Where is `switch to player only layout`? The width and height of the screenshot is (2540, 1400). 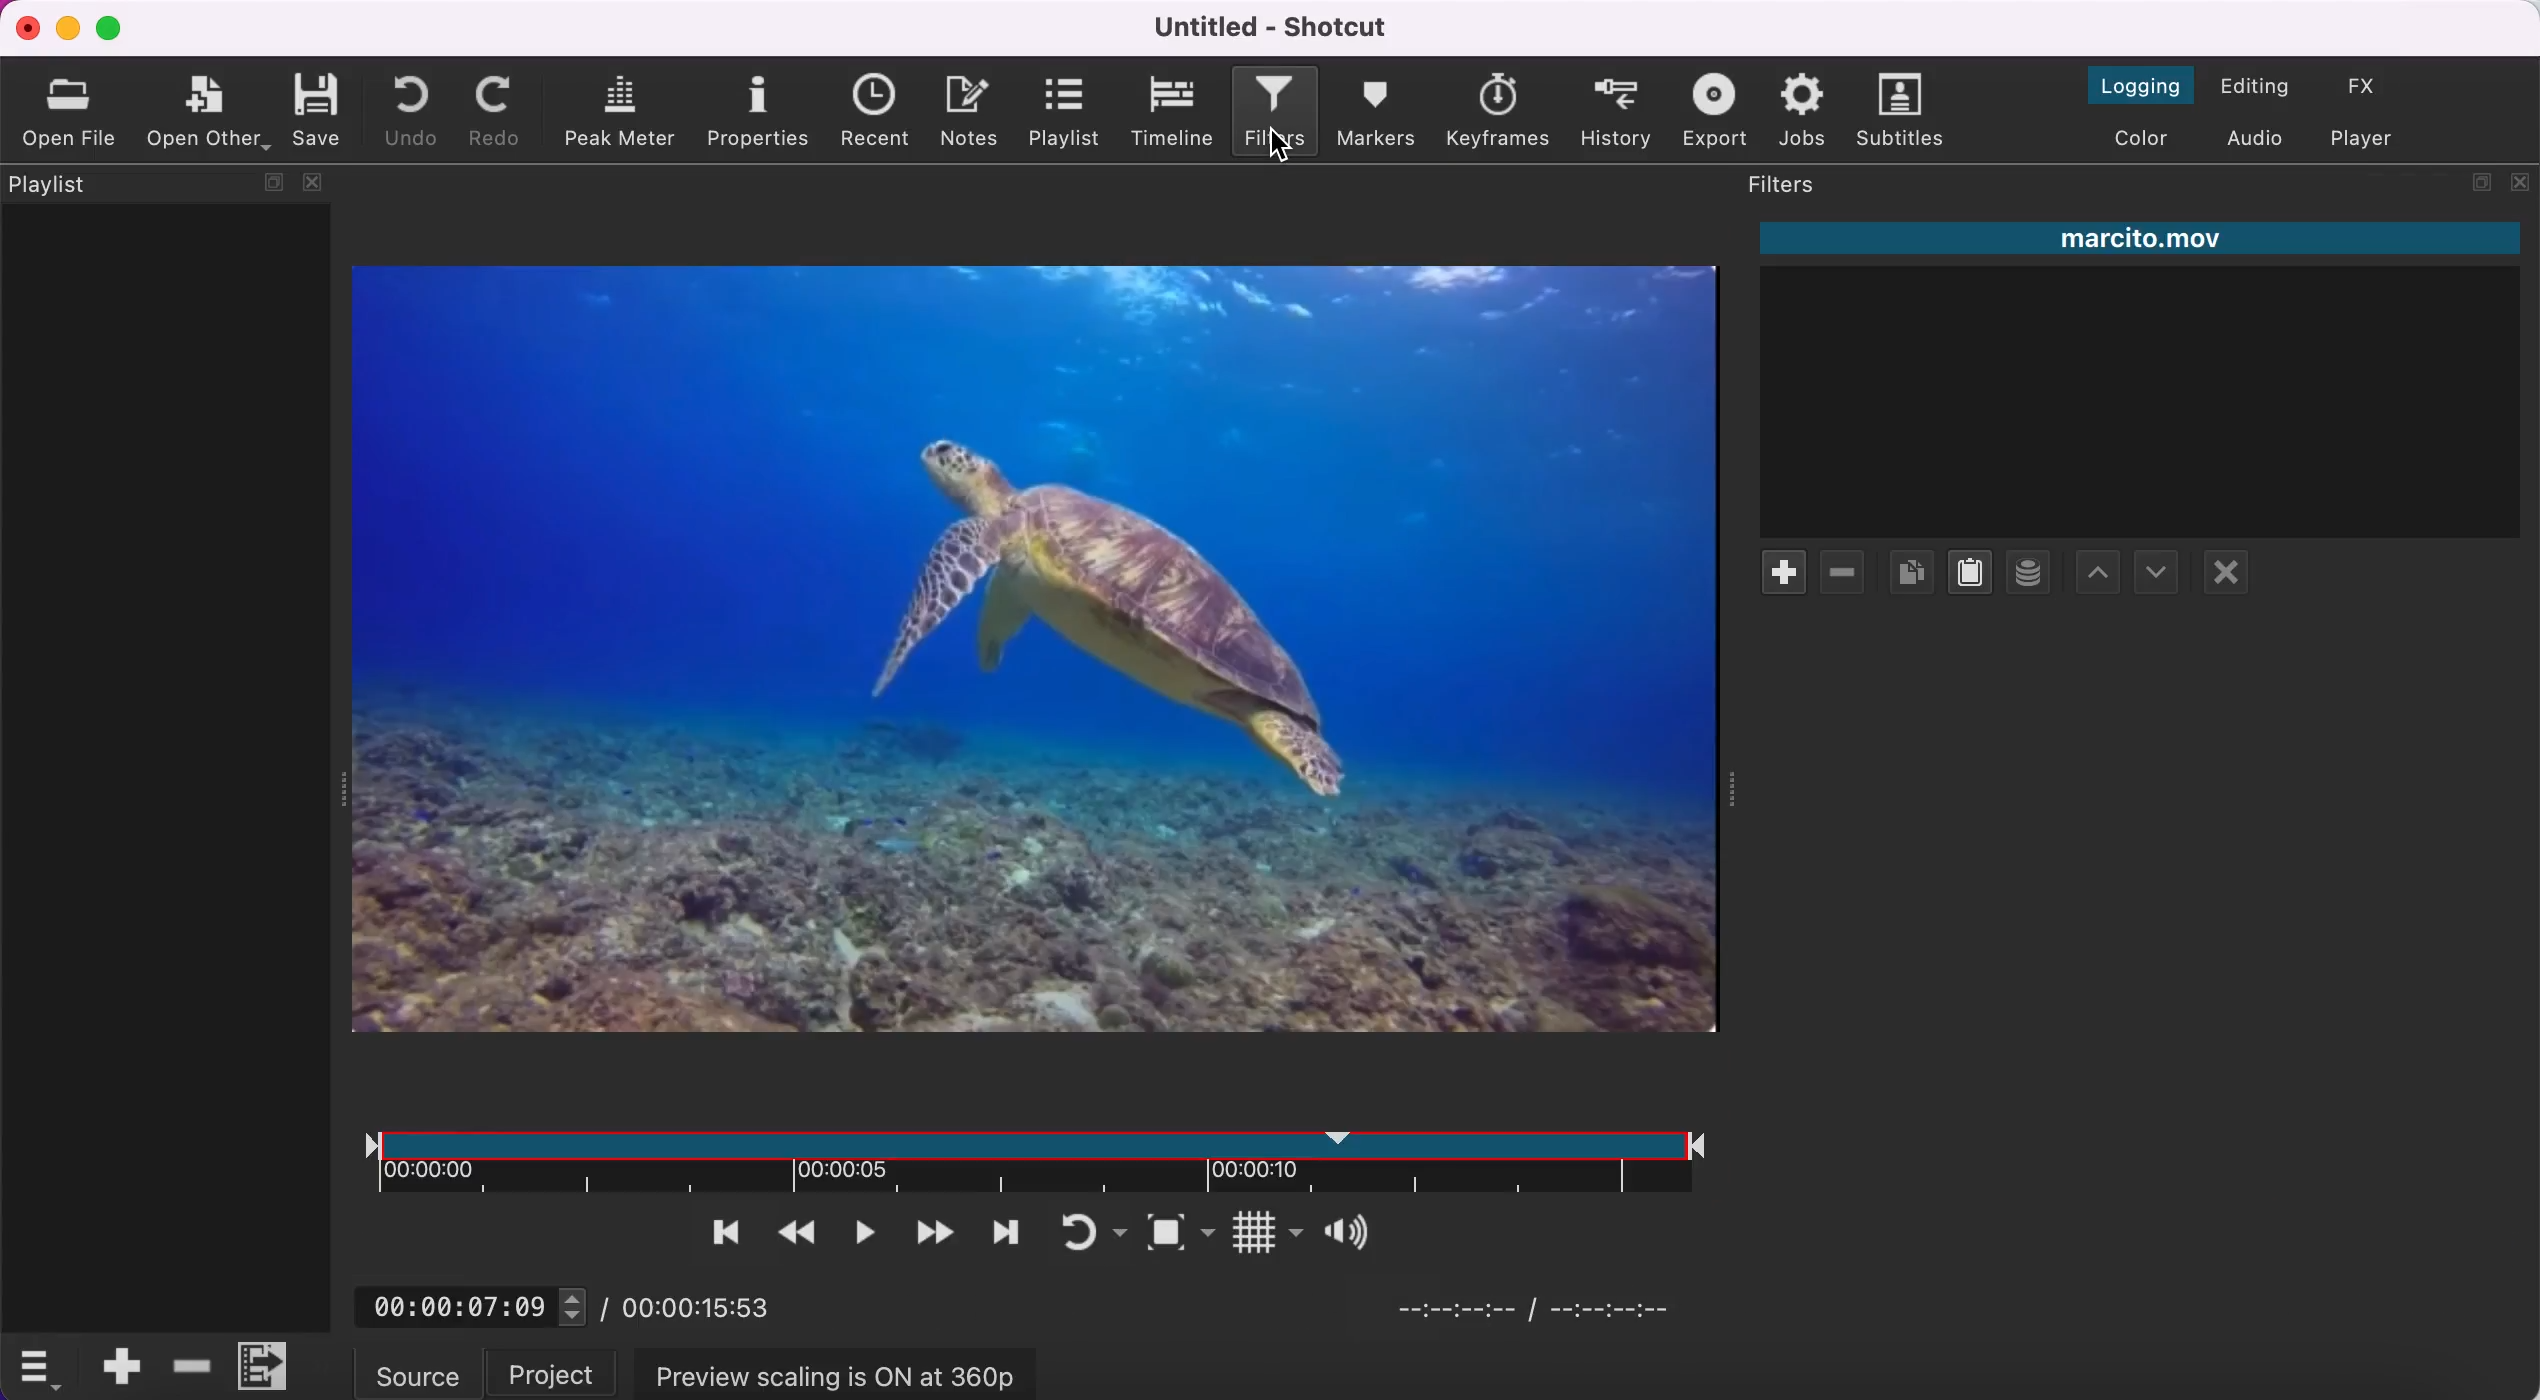 switch to player only layout is located at coordinates (2378, 137).